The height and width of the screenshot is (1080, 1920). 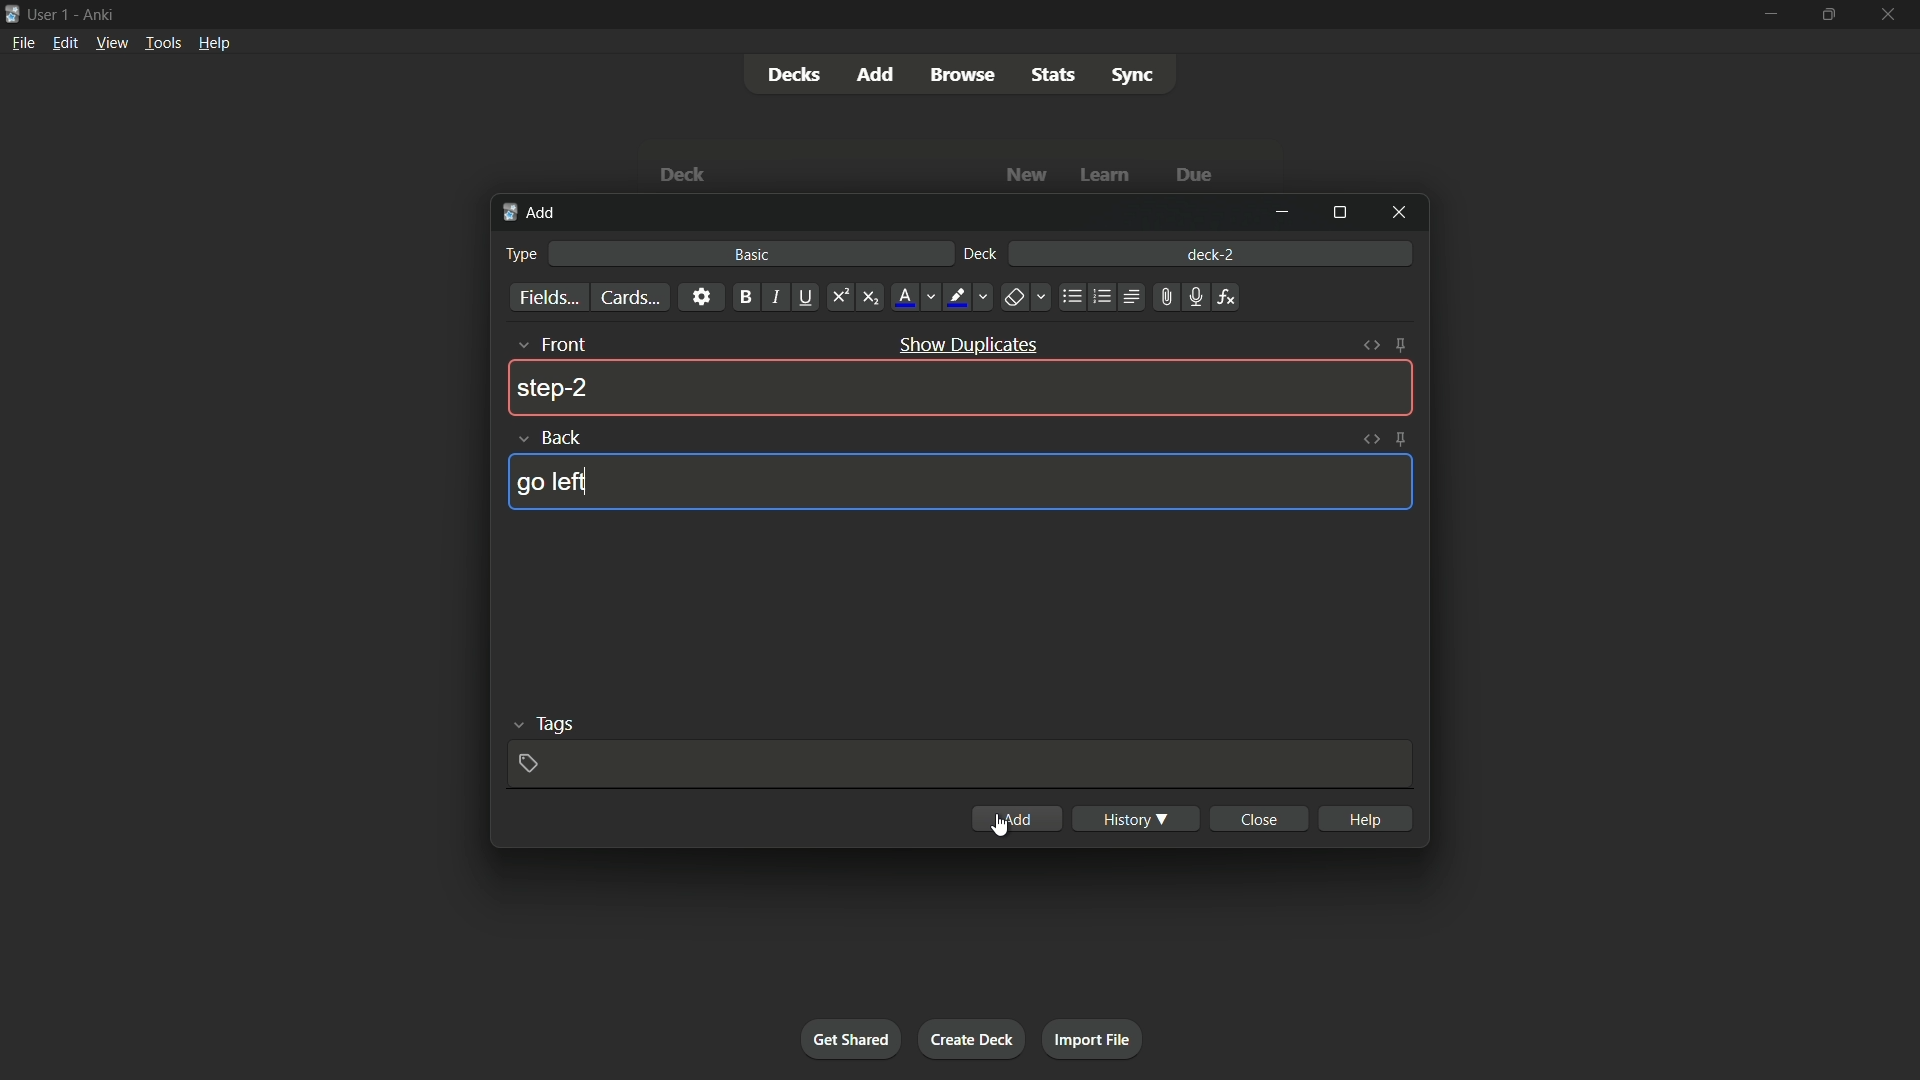 I want to click on import file, so click(x=1094, y=1040).